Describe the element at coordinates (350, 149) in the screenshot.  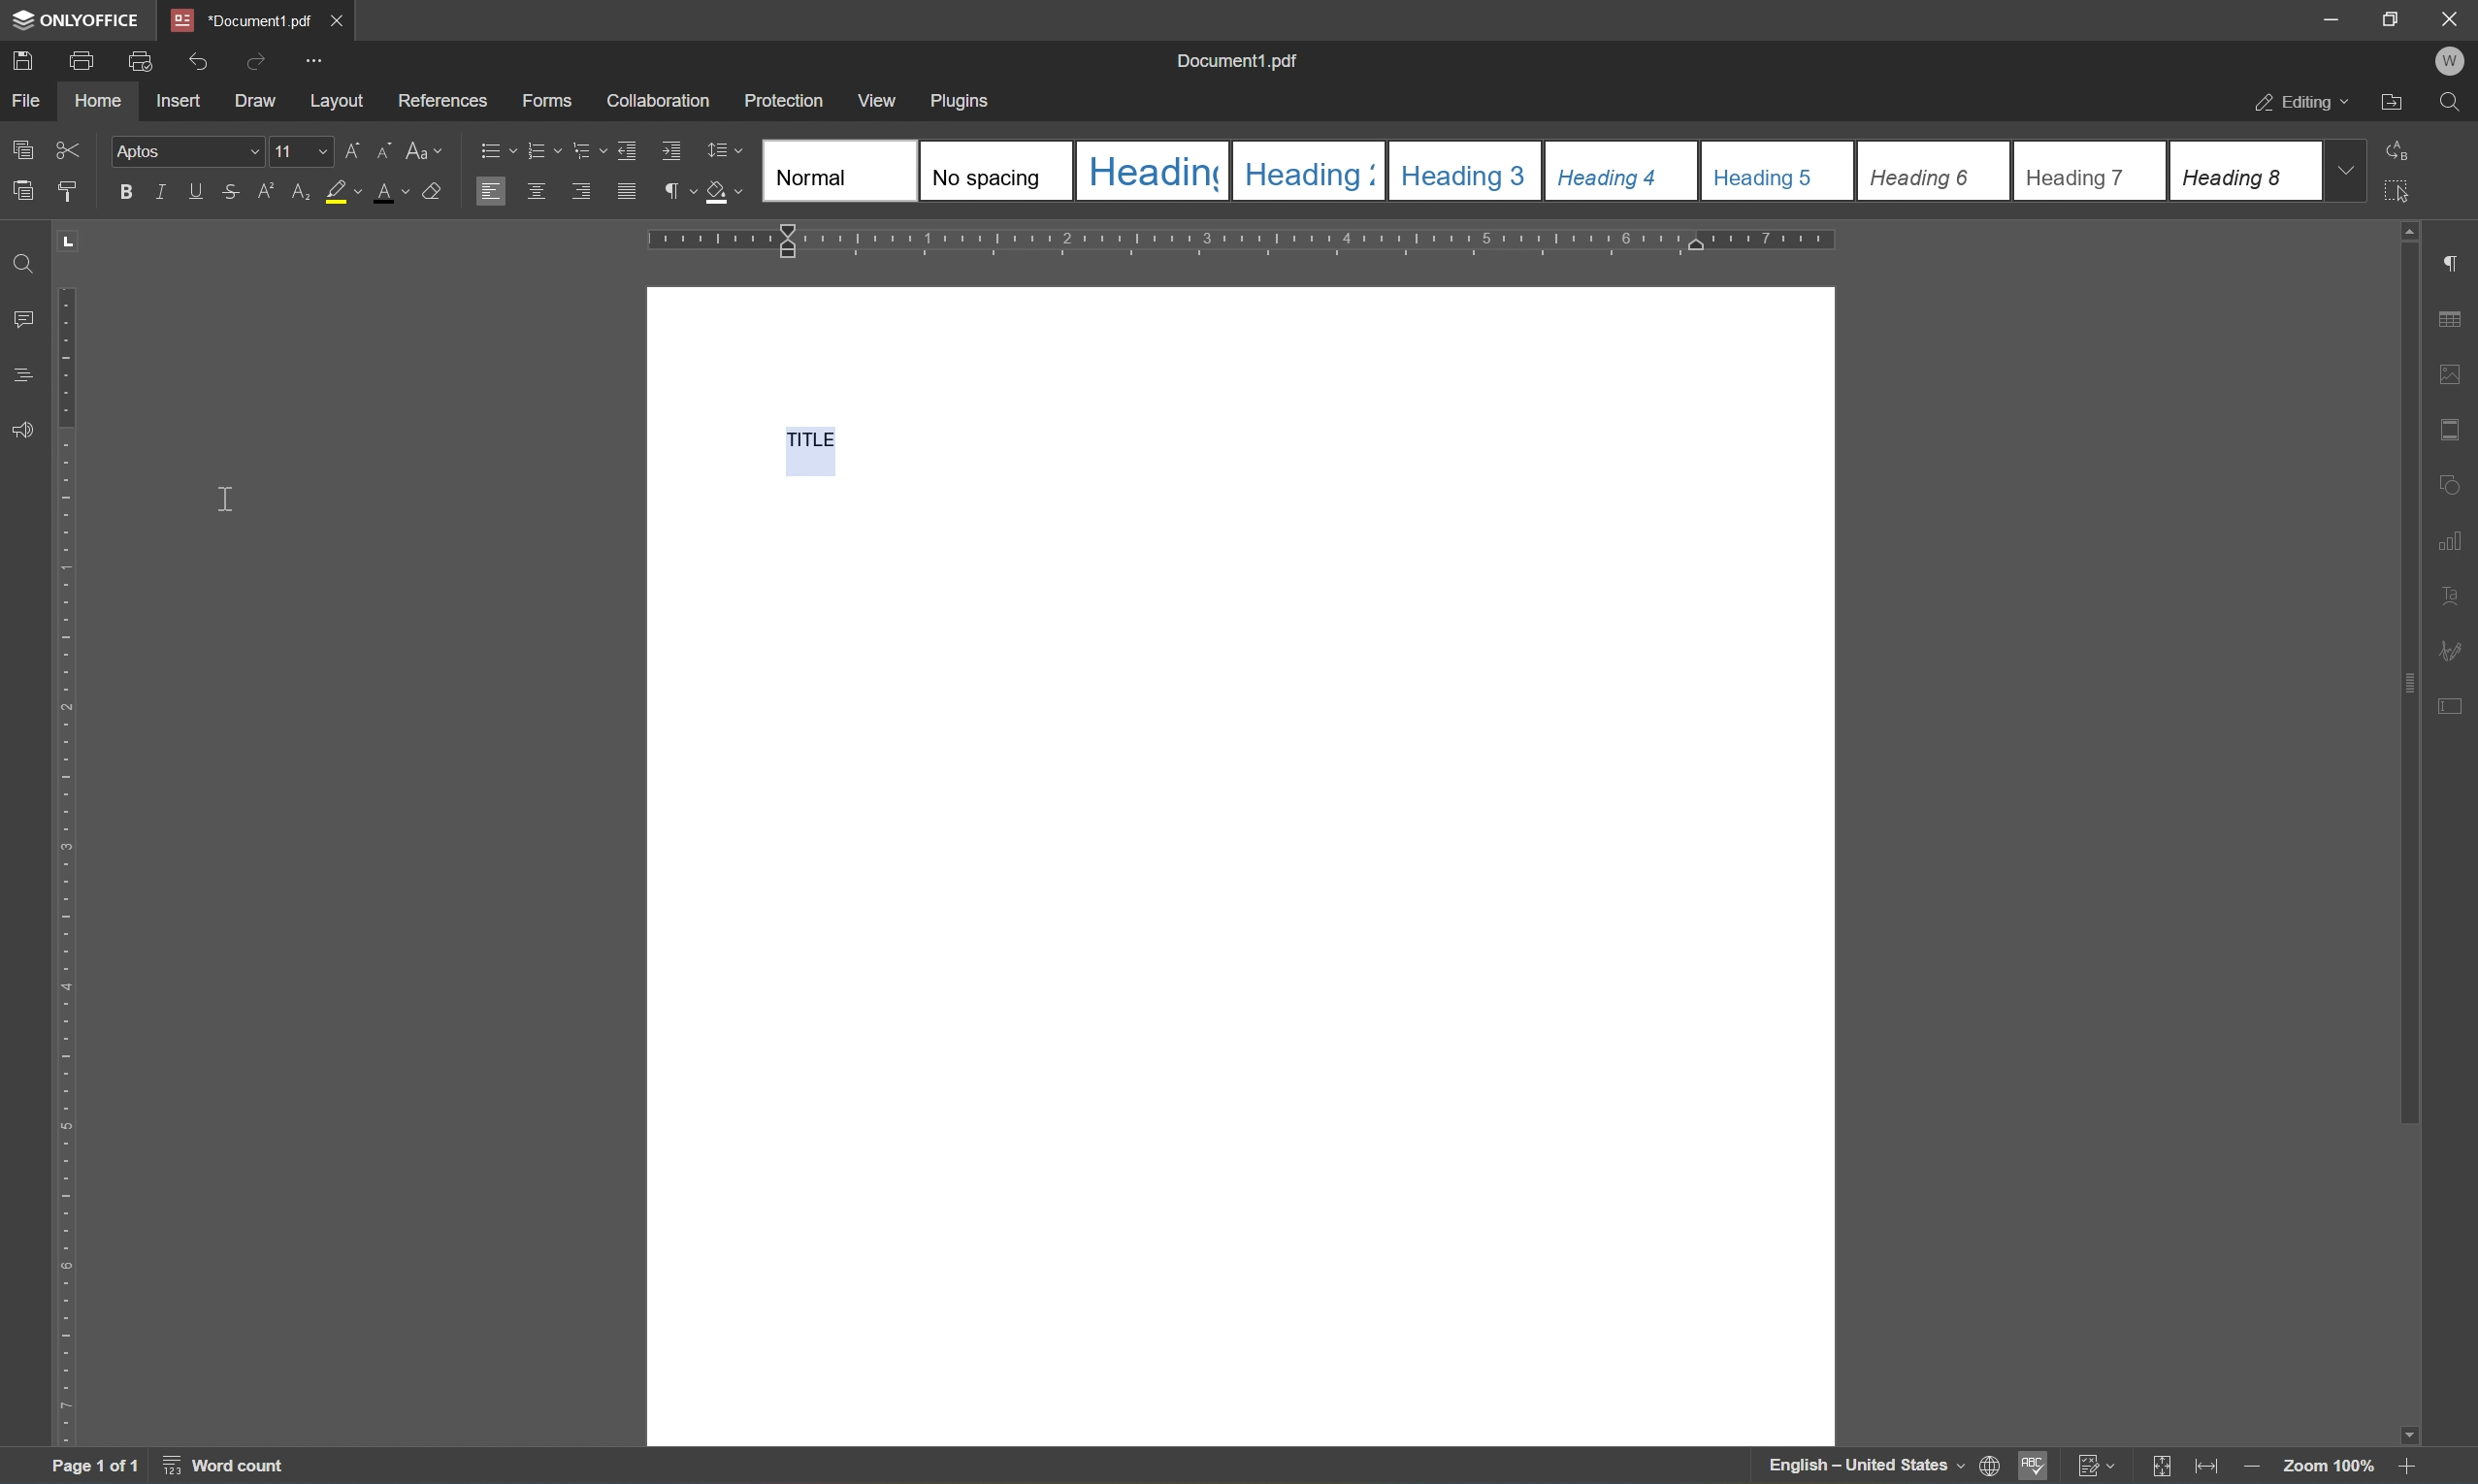
I see `Increment font size` at that location.